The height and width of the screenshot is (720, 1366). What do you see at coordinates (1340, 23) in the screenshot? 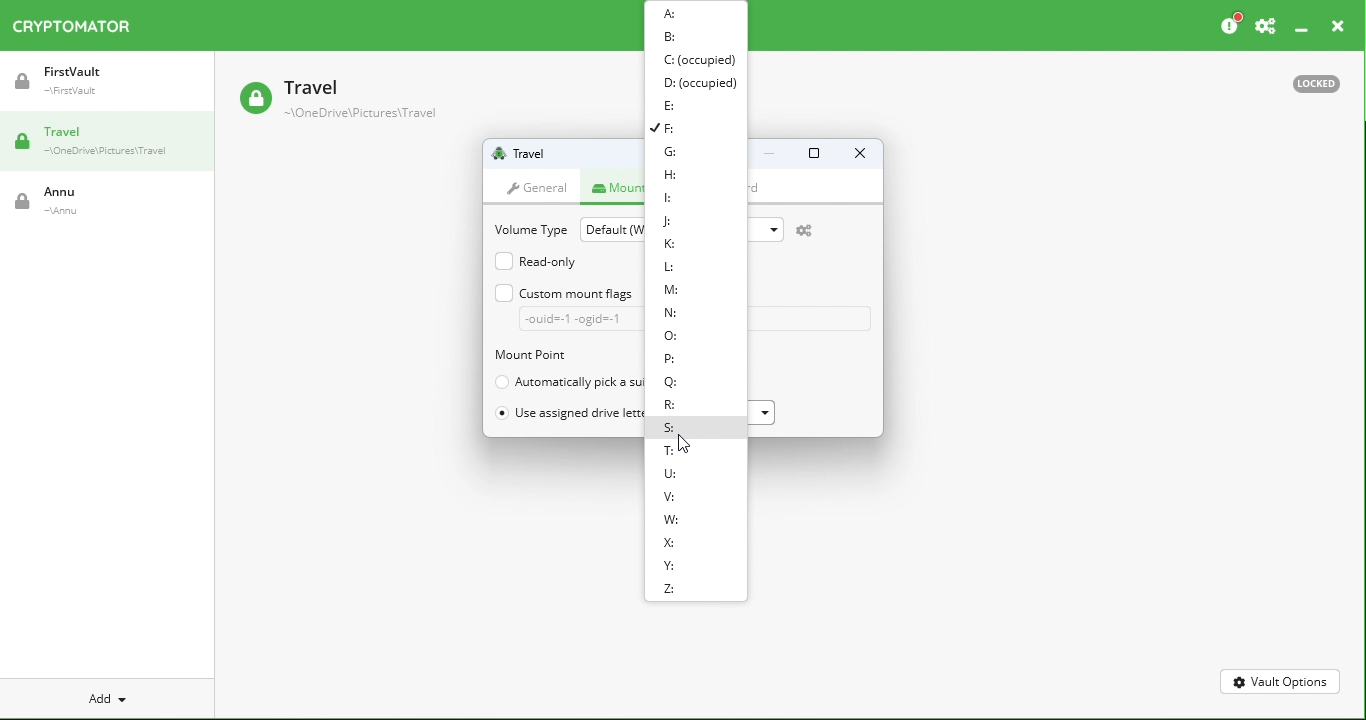
I see `close` at bounding box center [1340, 23].